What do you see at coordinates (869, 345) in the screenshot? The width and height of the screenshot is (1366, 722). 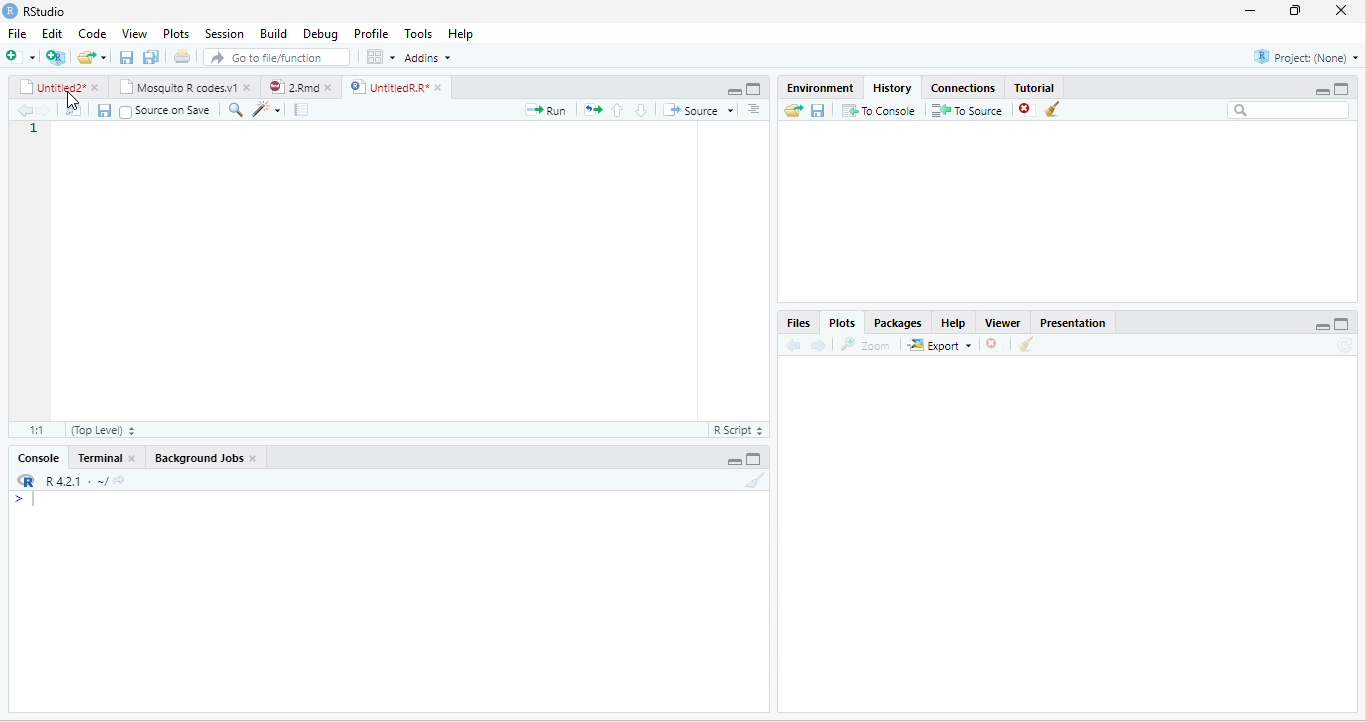 I see `zoom` at bounding box center [869, 345].